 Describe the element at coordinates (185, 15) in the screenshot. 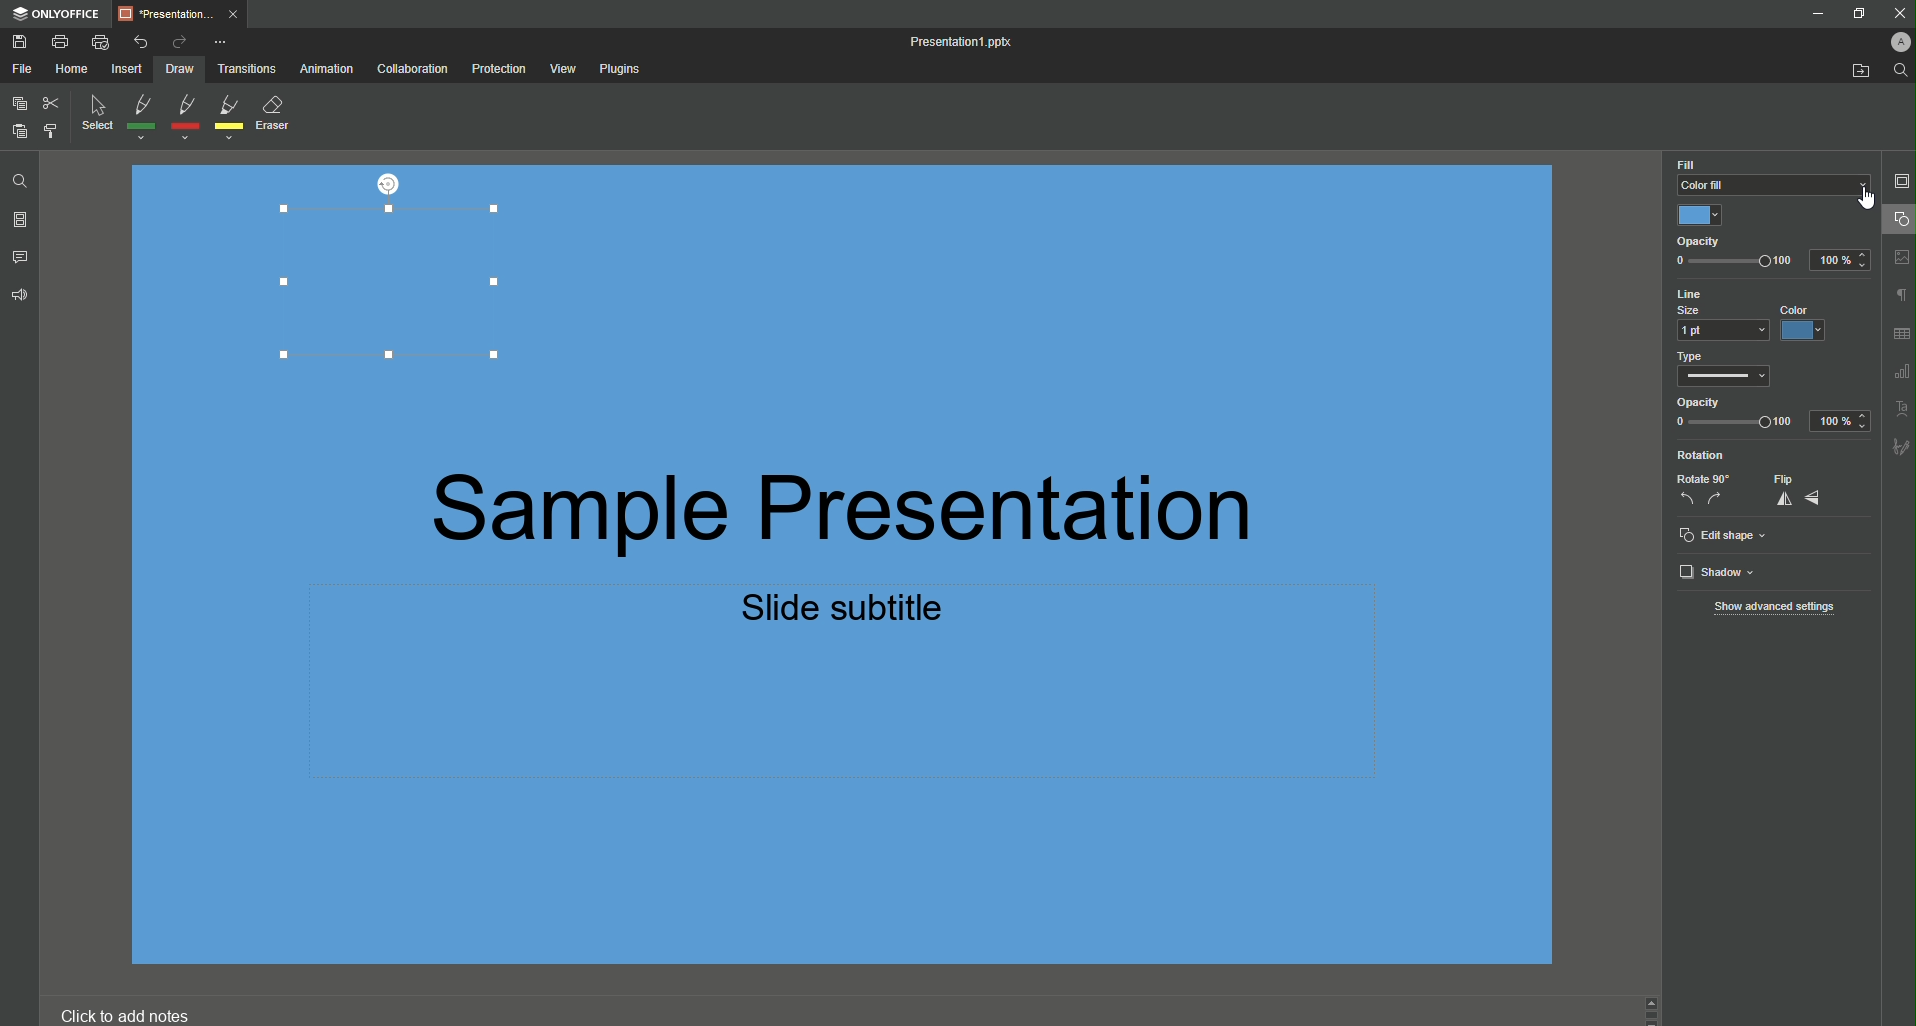

I see `Tab 1` at that location.